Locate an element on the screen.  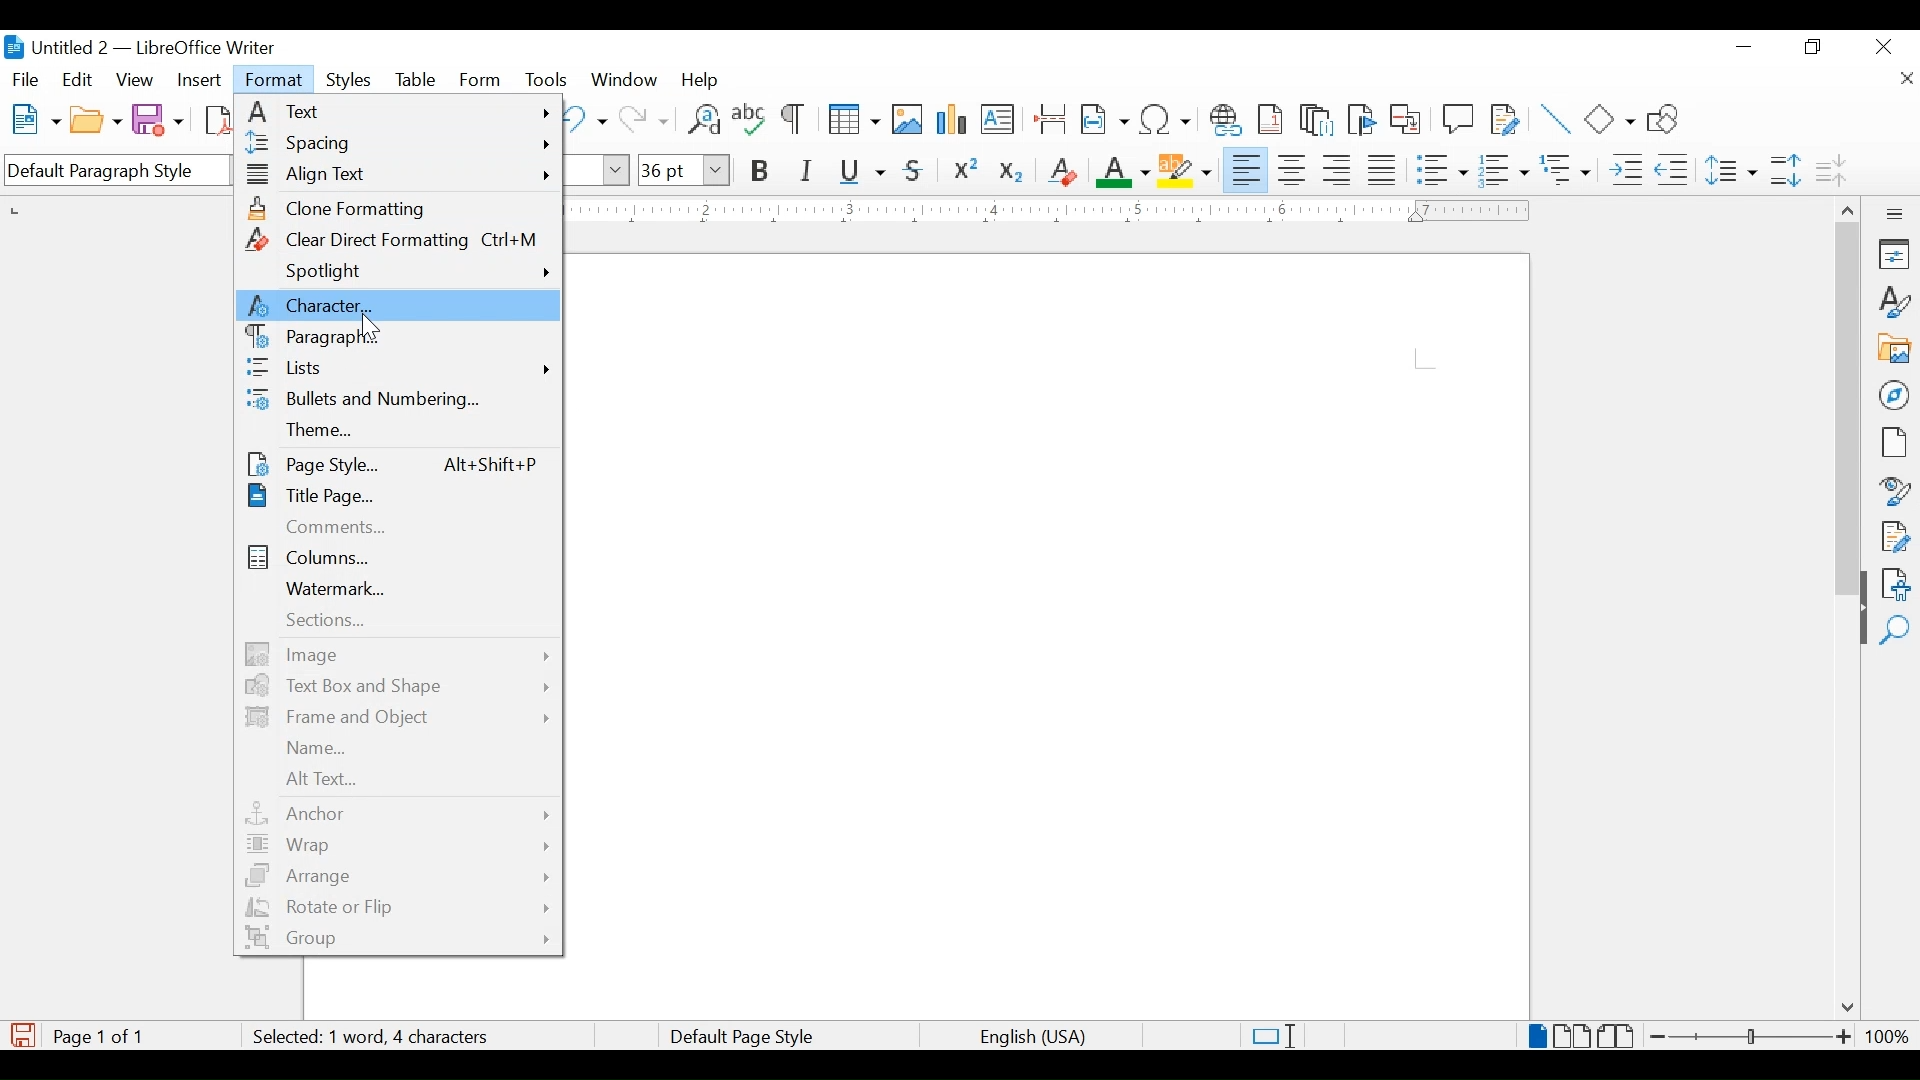
accessibility check is located at coordinates (1896, 584).